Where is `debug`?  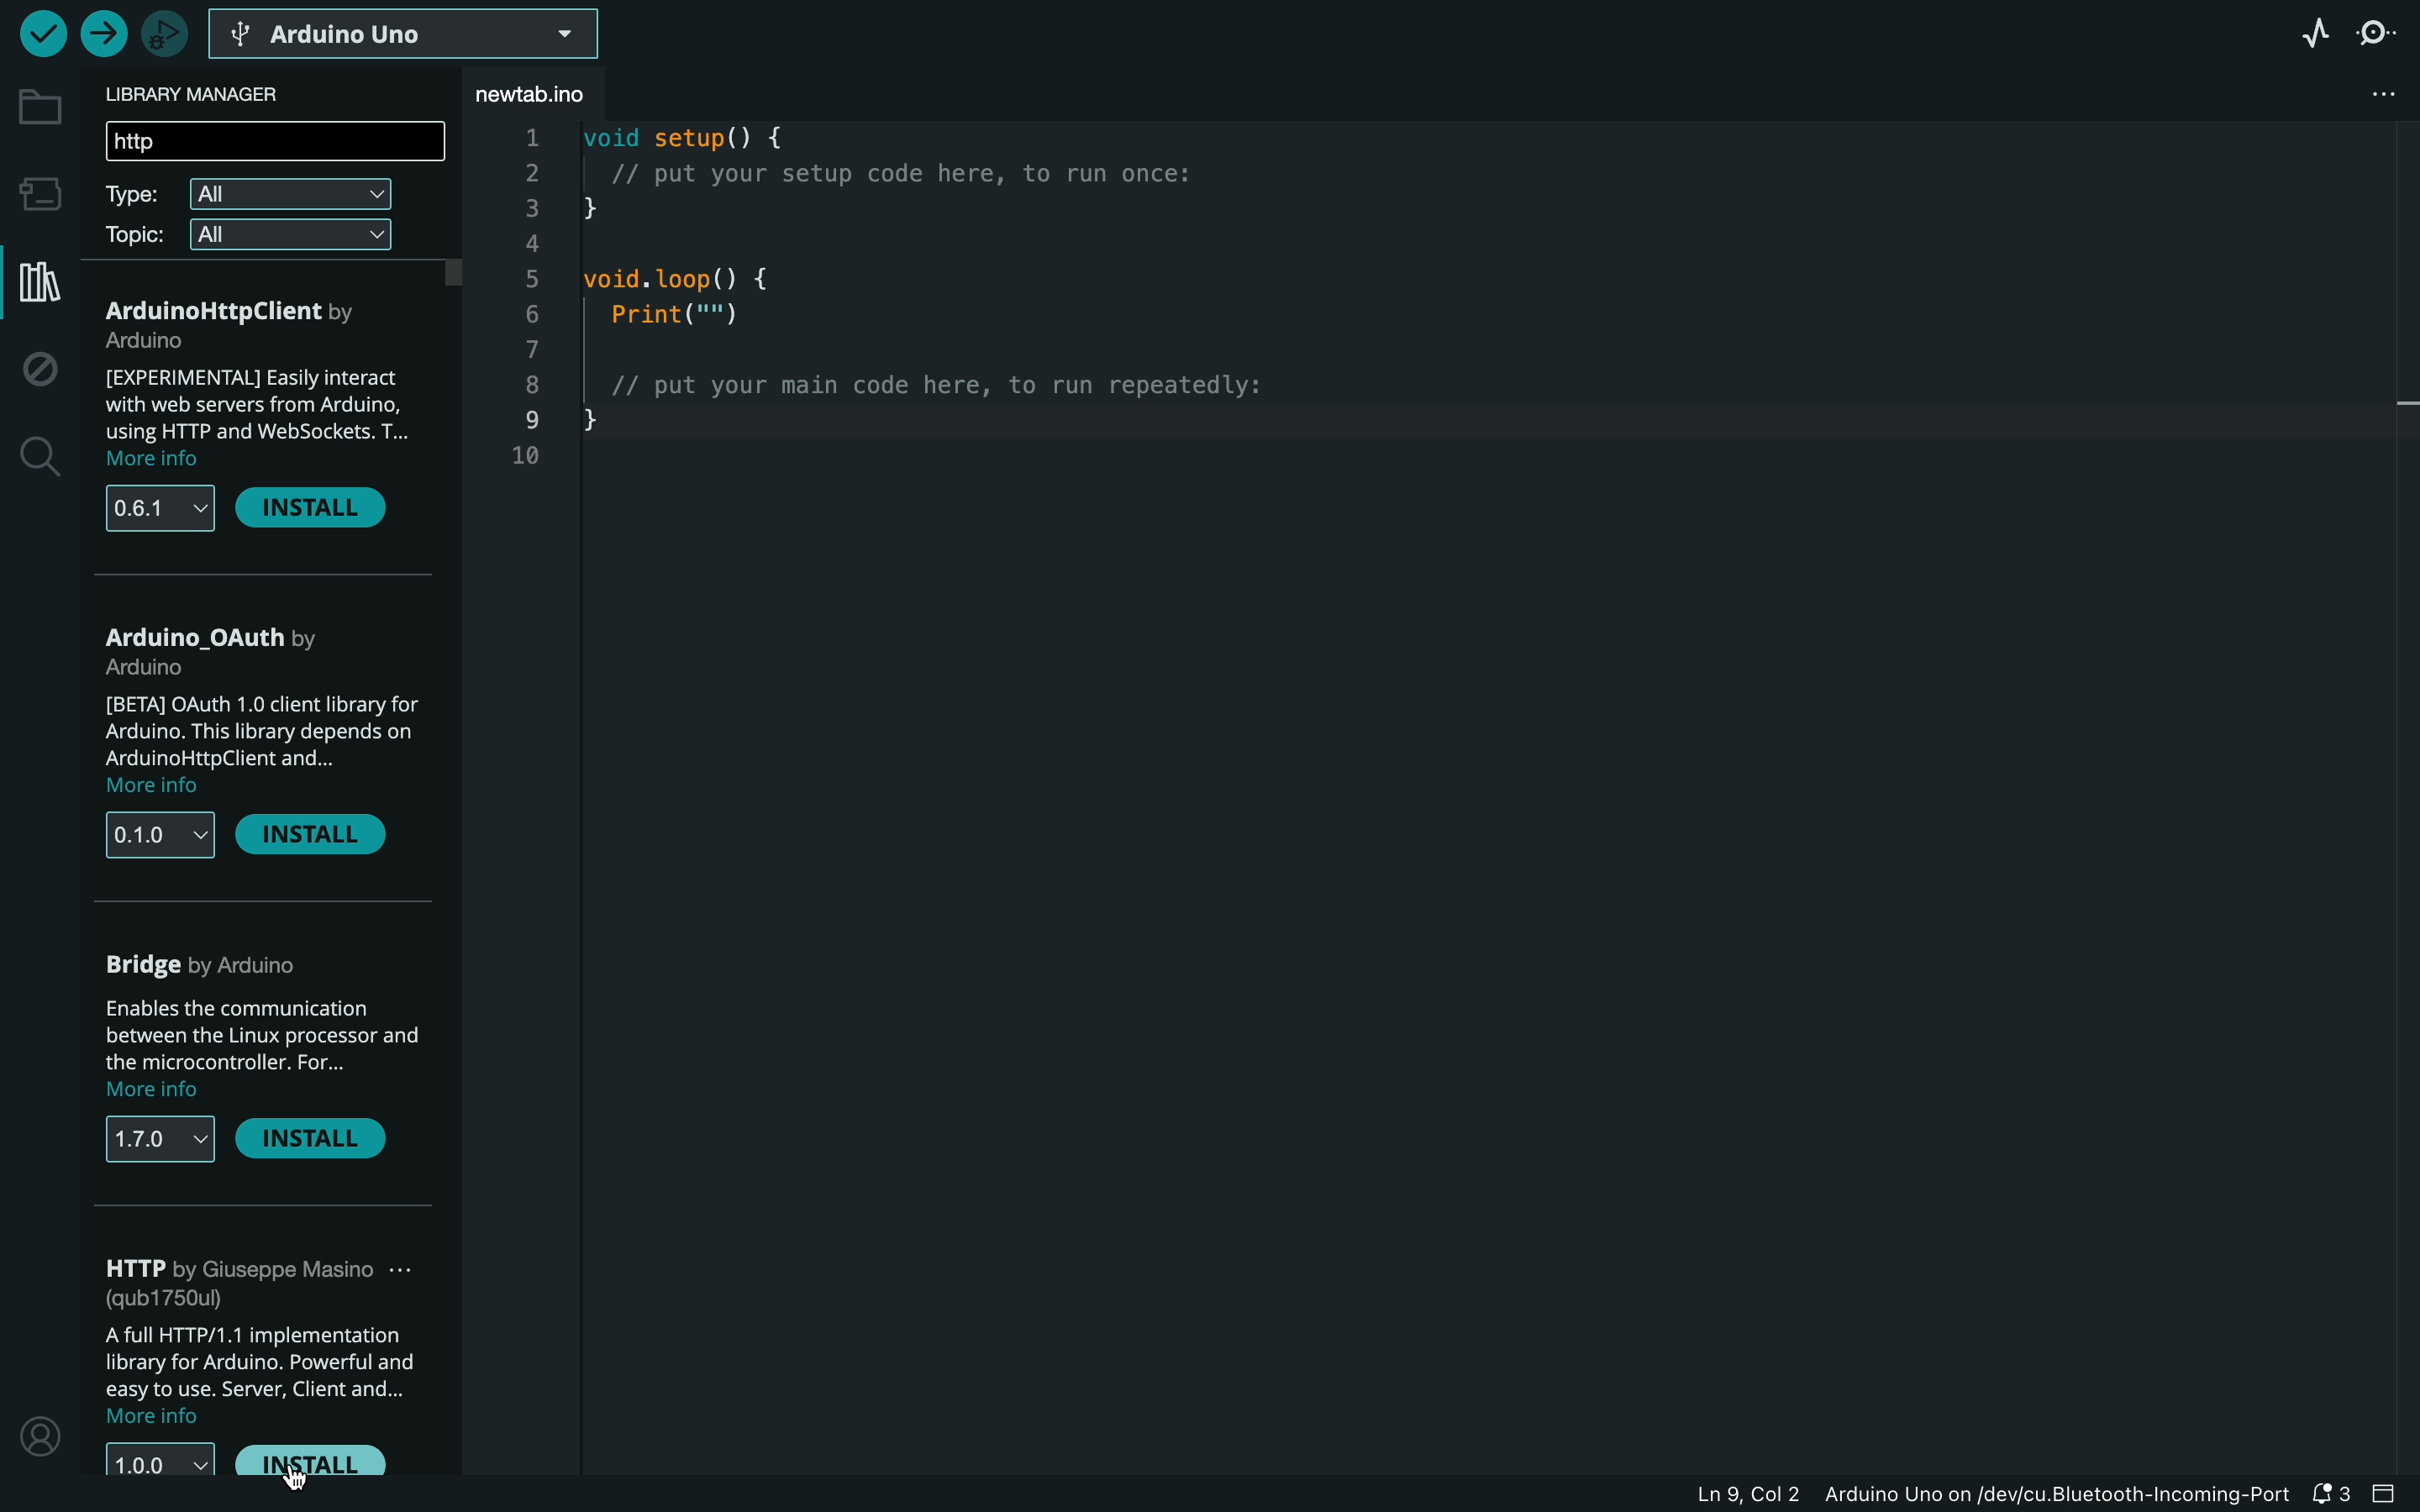
debug is located at coordinates (41, 373).